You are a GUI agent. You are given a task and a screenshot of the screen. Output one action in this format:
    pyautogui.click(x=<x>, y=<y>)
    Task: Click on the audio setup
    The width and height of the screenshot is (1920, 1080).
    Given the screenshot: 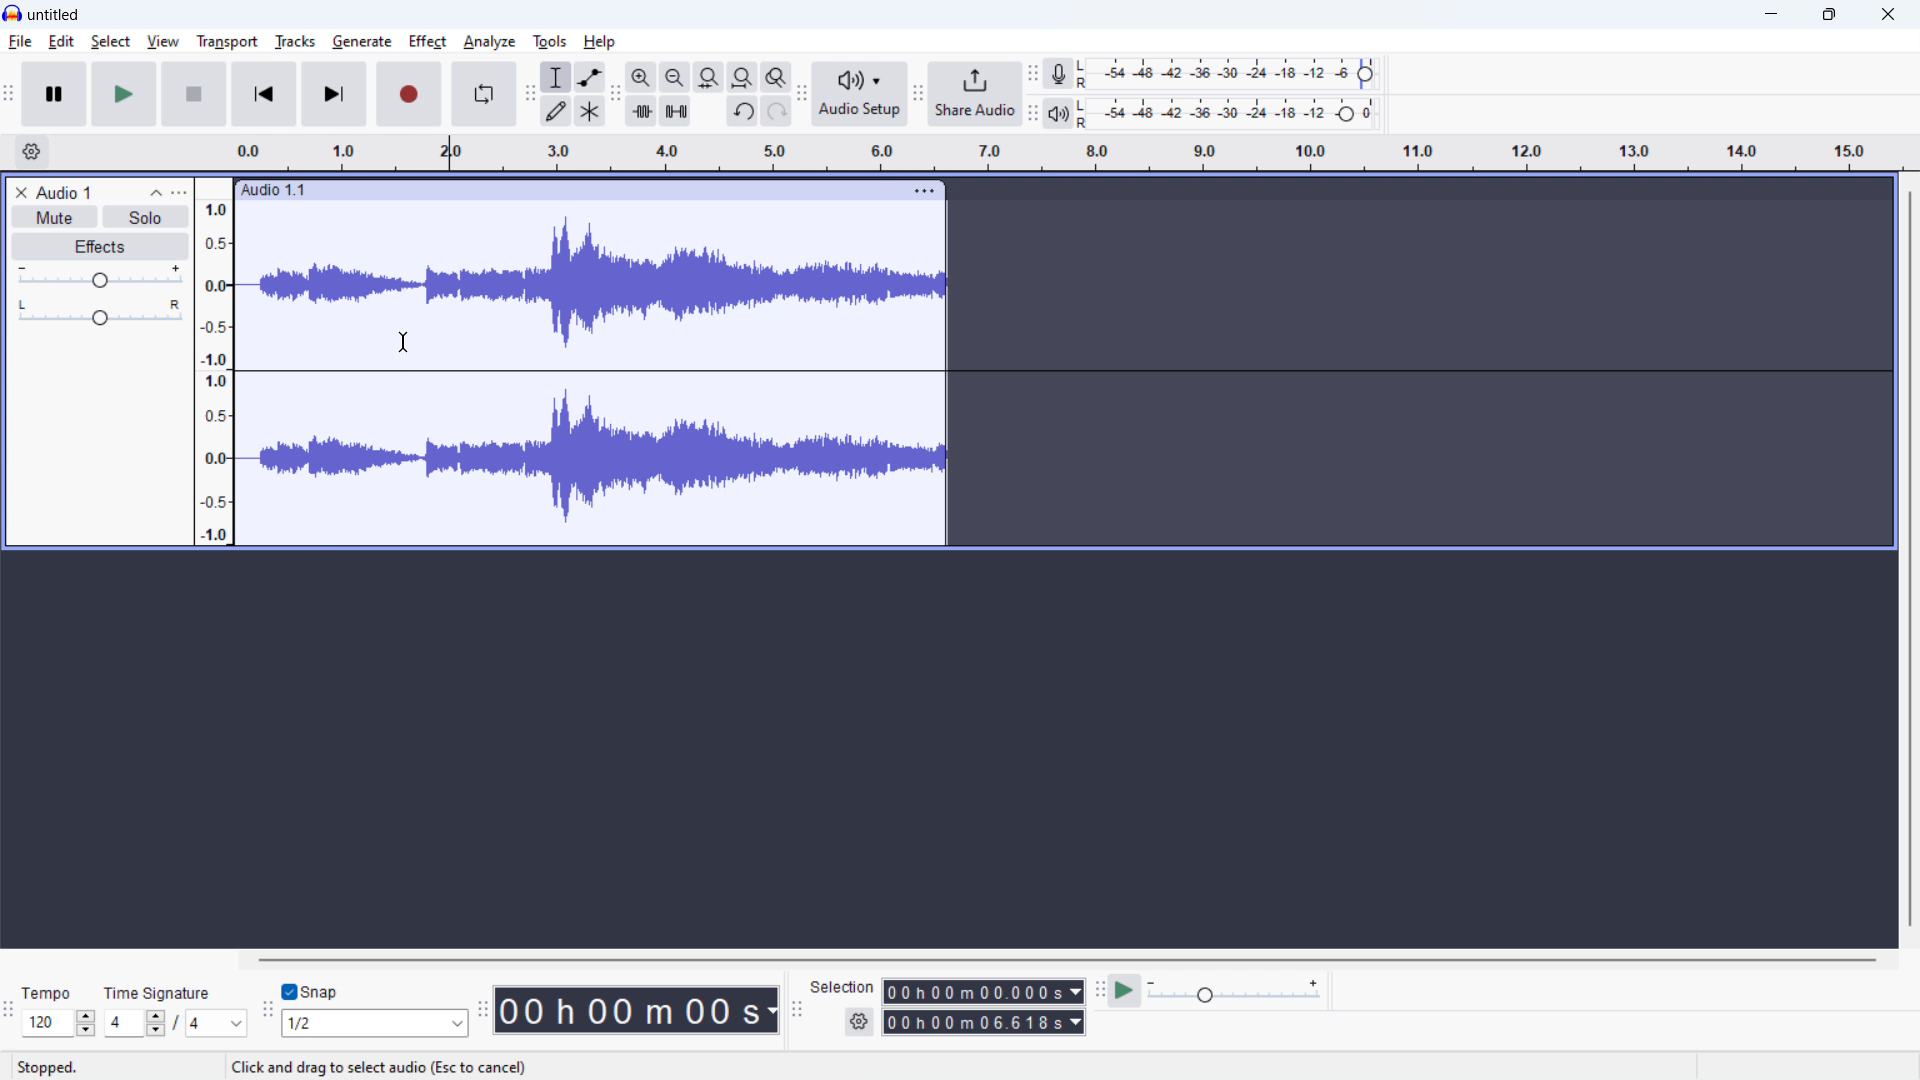 What is the action you would take?
    pyautogui.click(x=802, y=95)
    